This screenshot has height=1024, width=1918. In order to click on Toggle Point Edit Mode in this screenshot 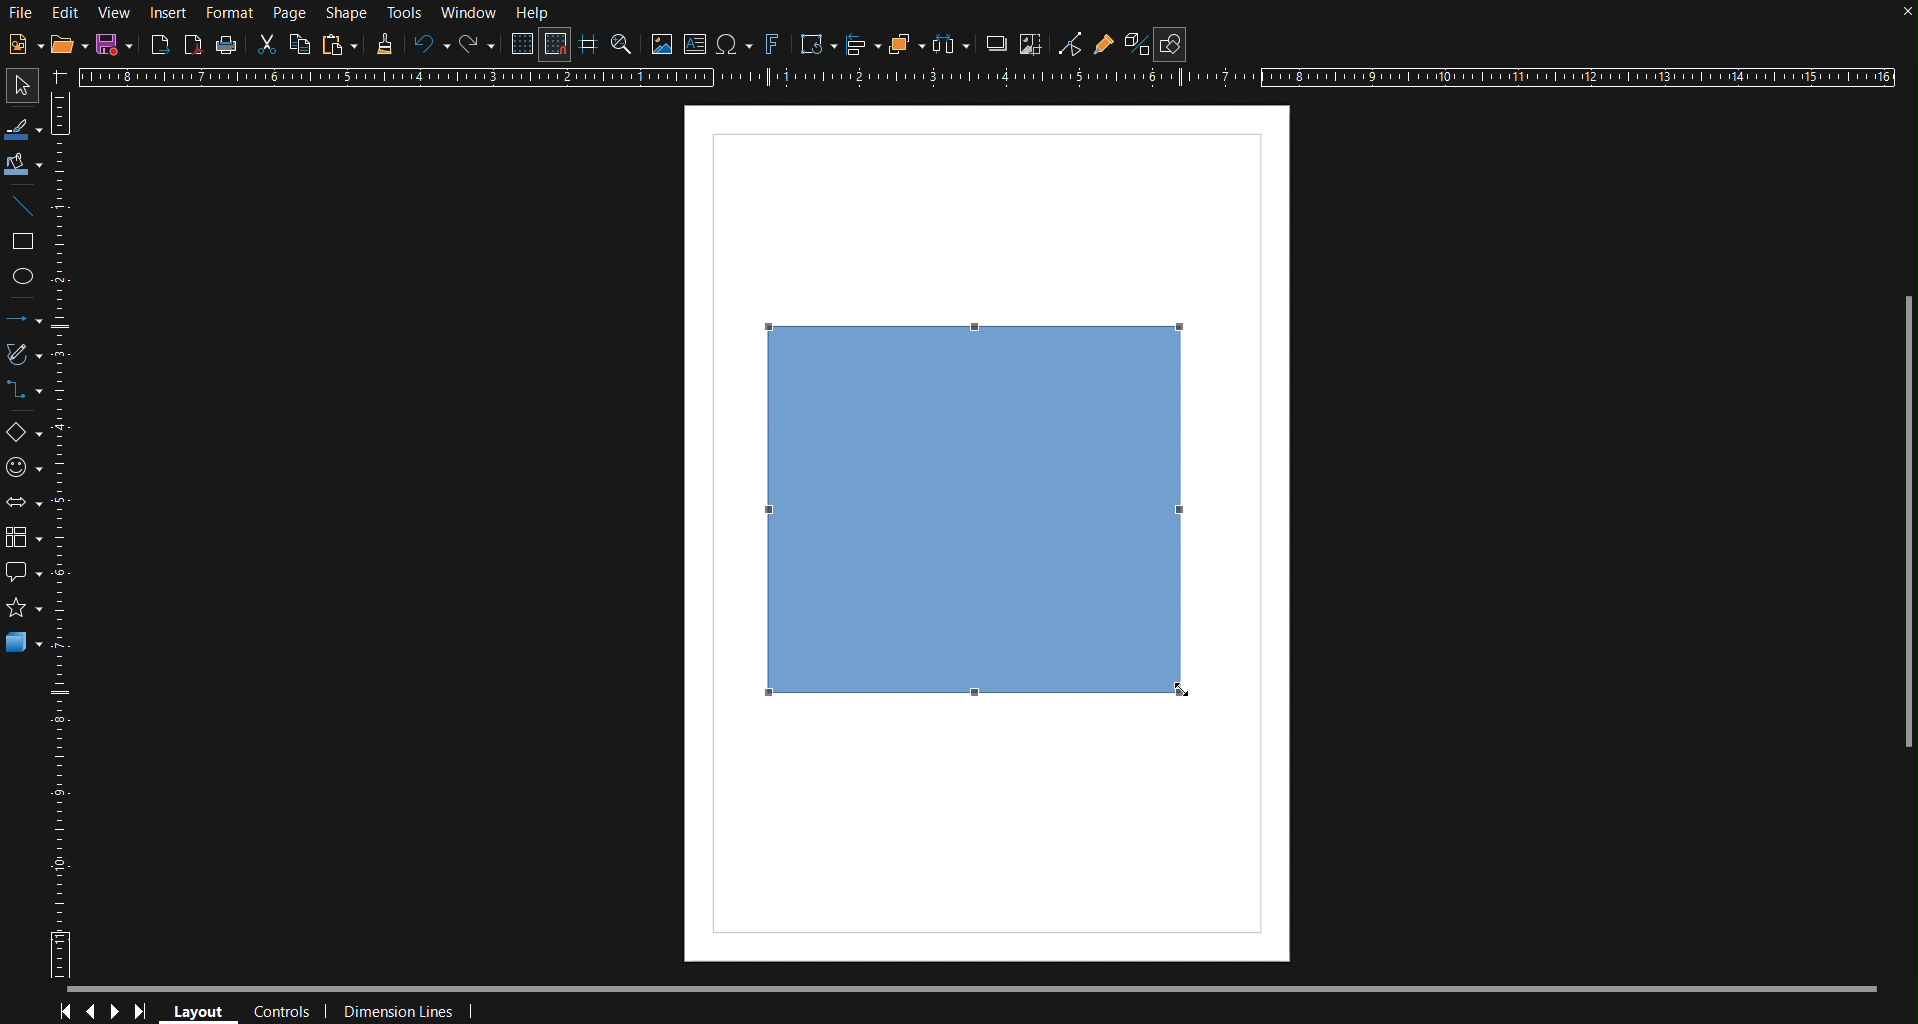, I will do `click(1070, 44)`.